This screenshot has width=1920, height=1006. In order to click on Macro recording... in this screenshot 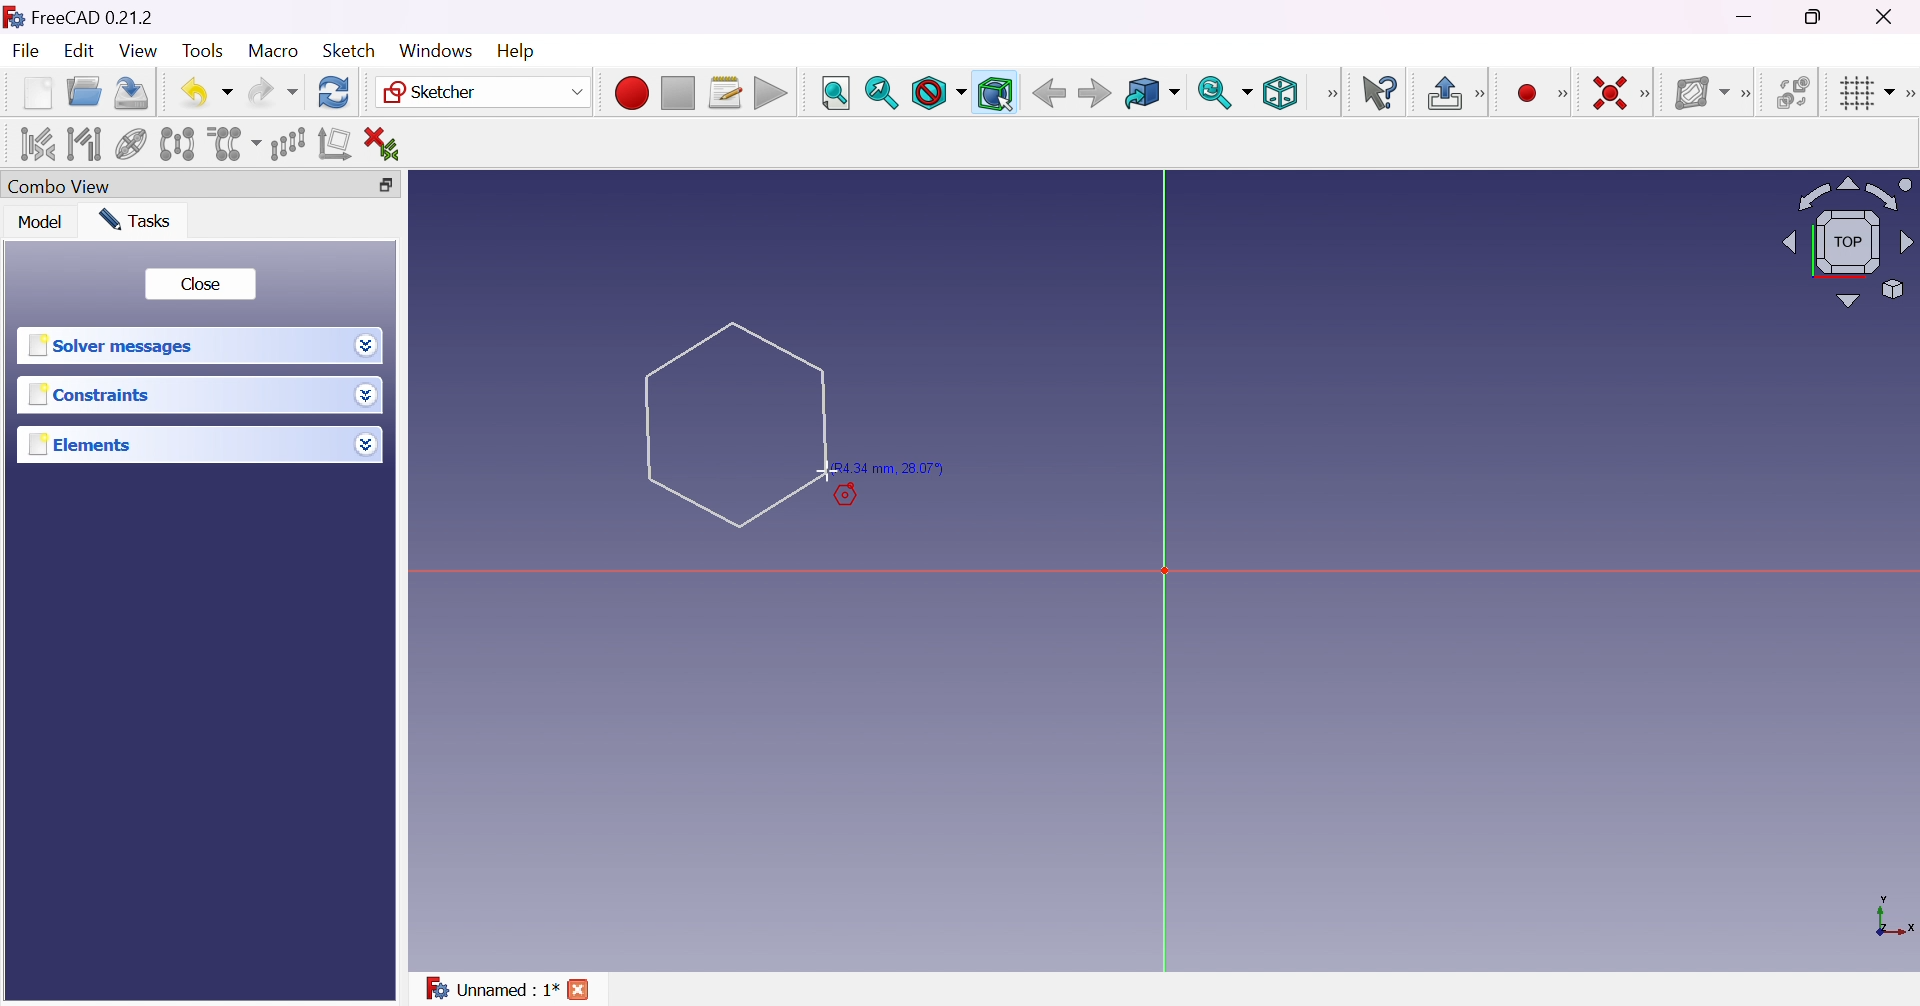, I will do `click(631, 93)`.